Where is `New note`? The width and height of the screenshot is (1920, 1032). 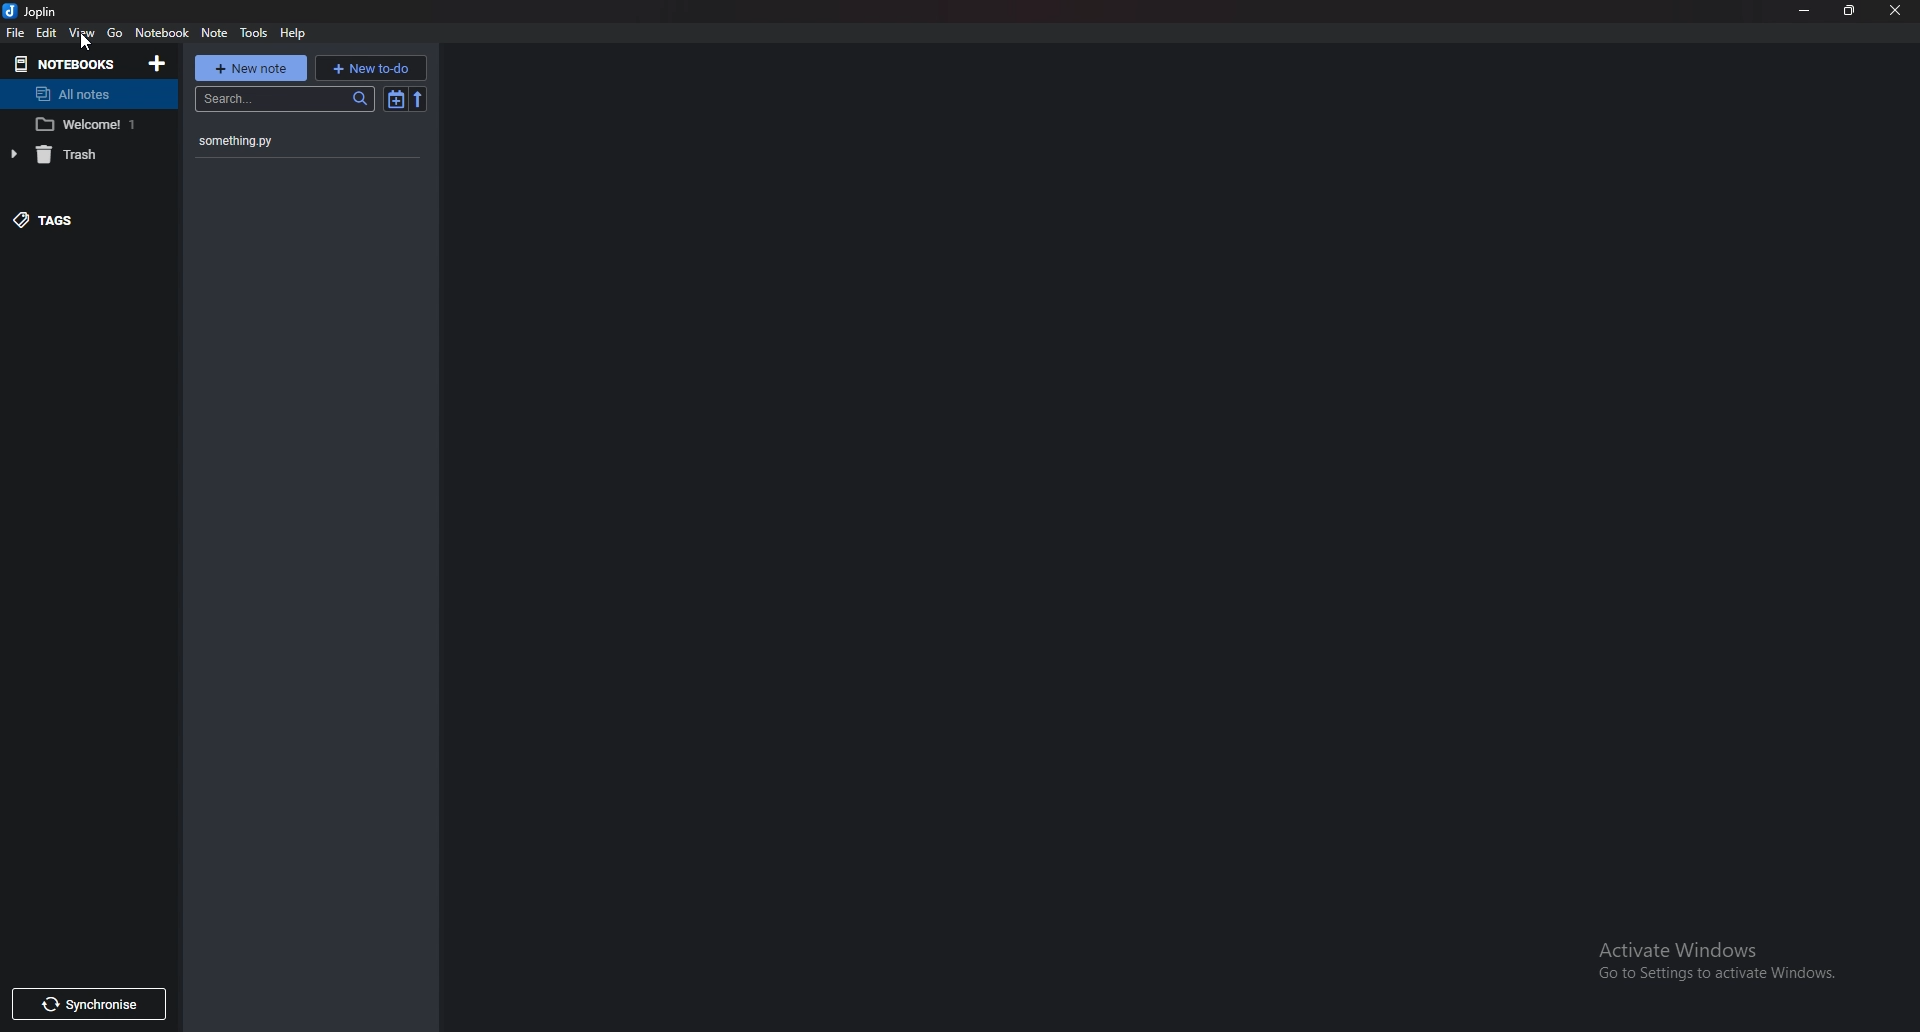 New note is located at coordinates (251, 69).